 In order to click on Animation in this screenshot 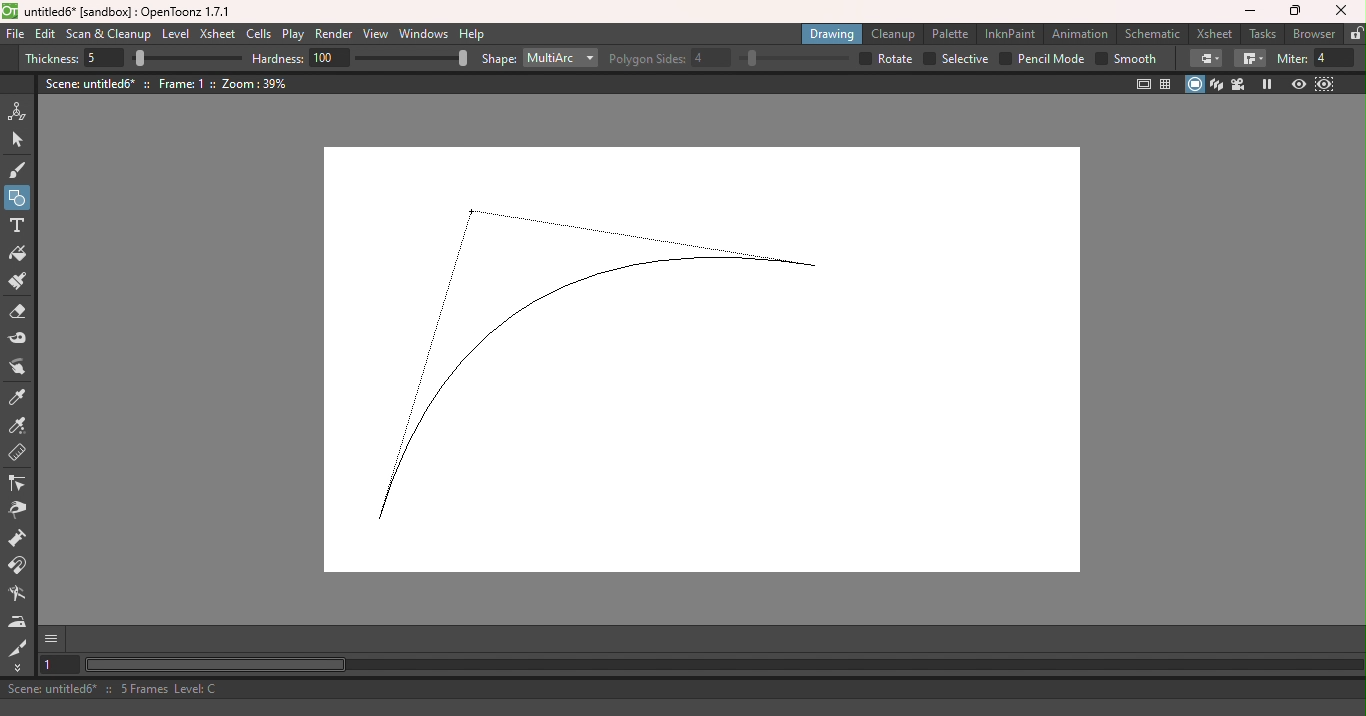, I will do `click(1080, 32)`.